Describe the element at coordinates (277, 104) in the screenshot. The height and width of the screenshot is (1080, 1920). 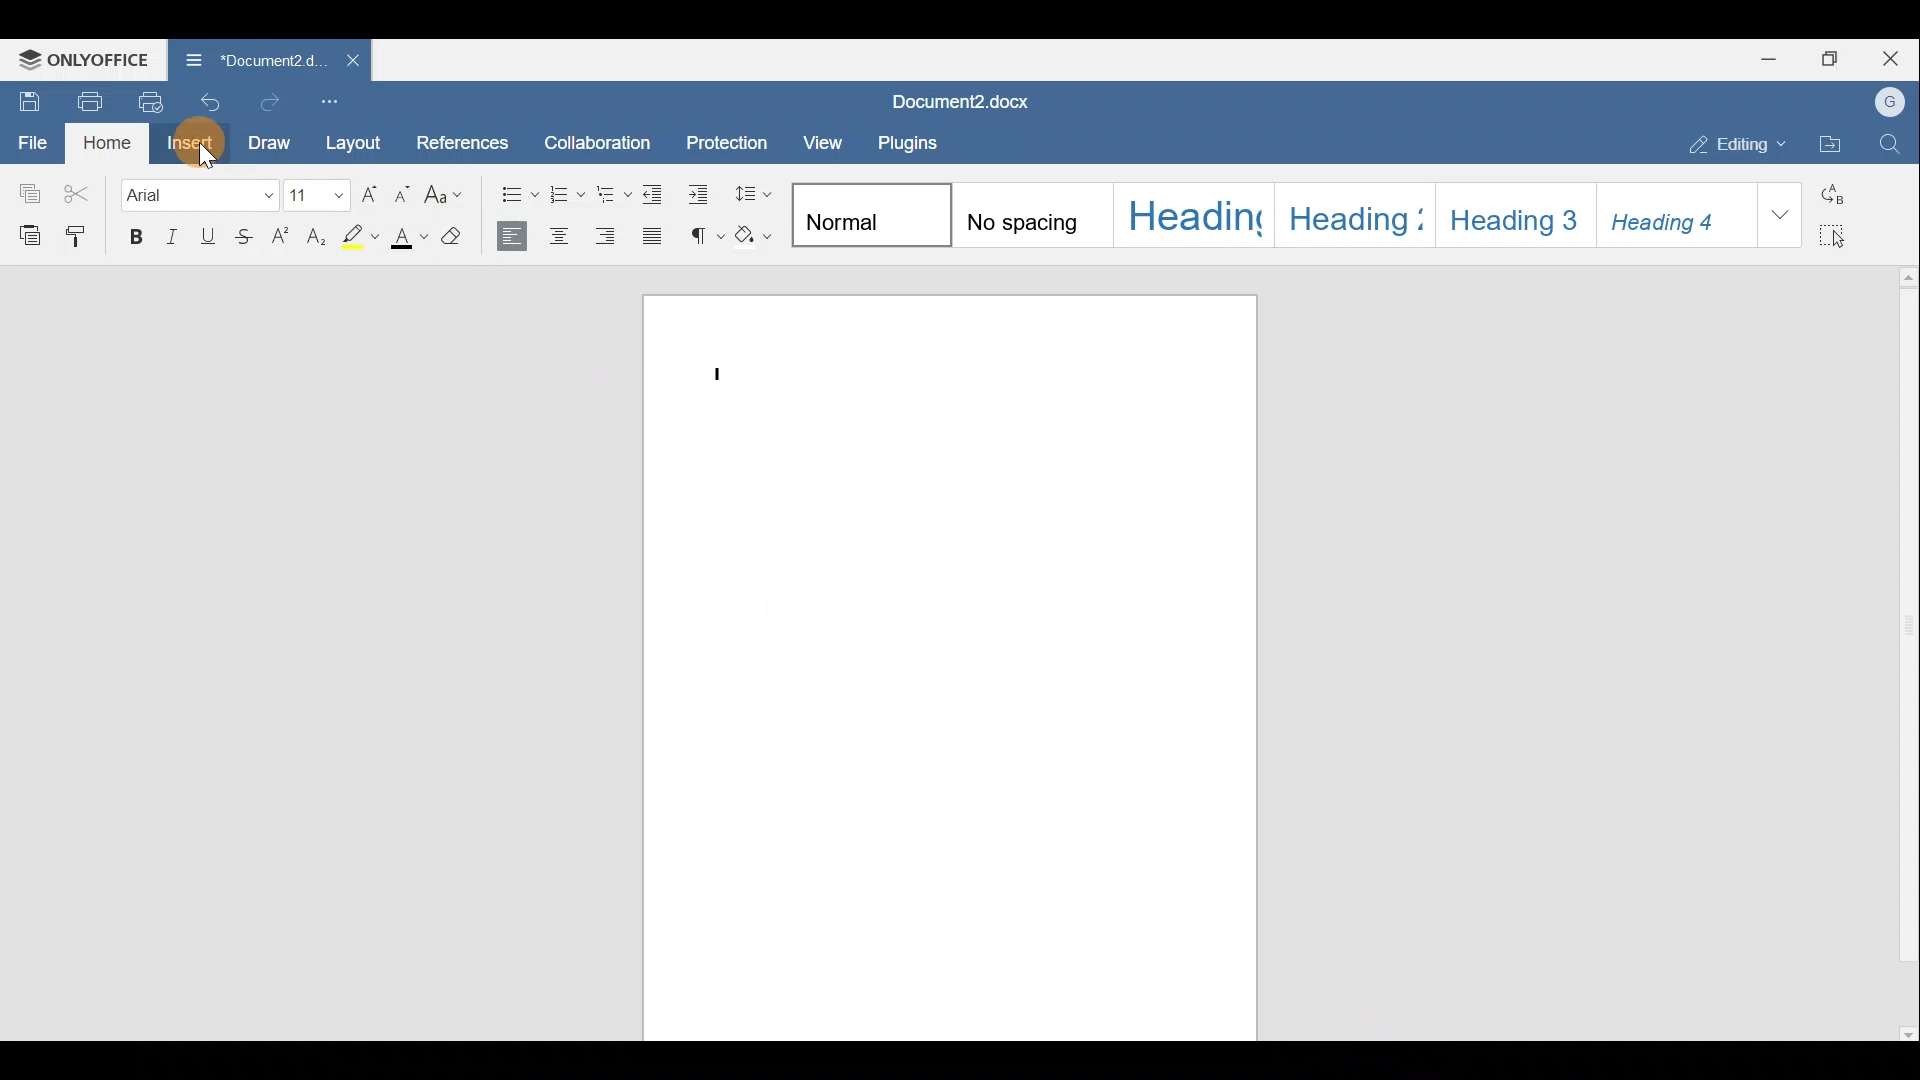
I see `Redo` at that location.